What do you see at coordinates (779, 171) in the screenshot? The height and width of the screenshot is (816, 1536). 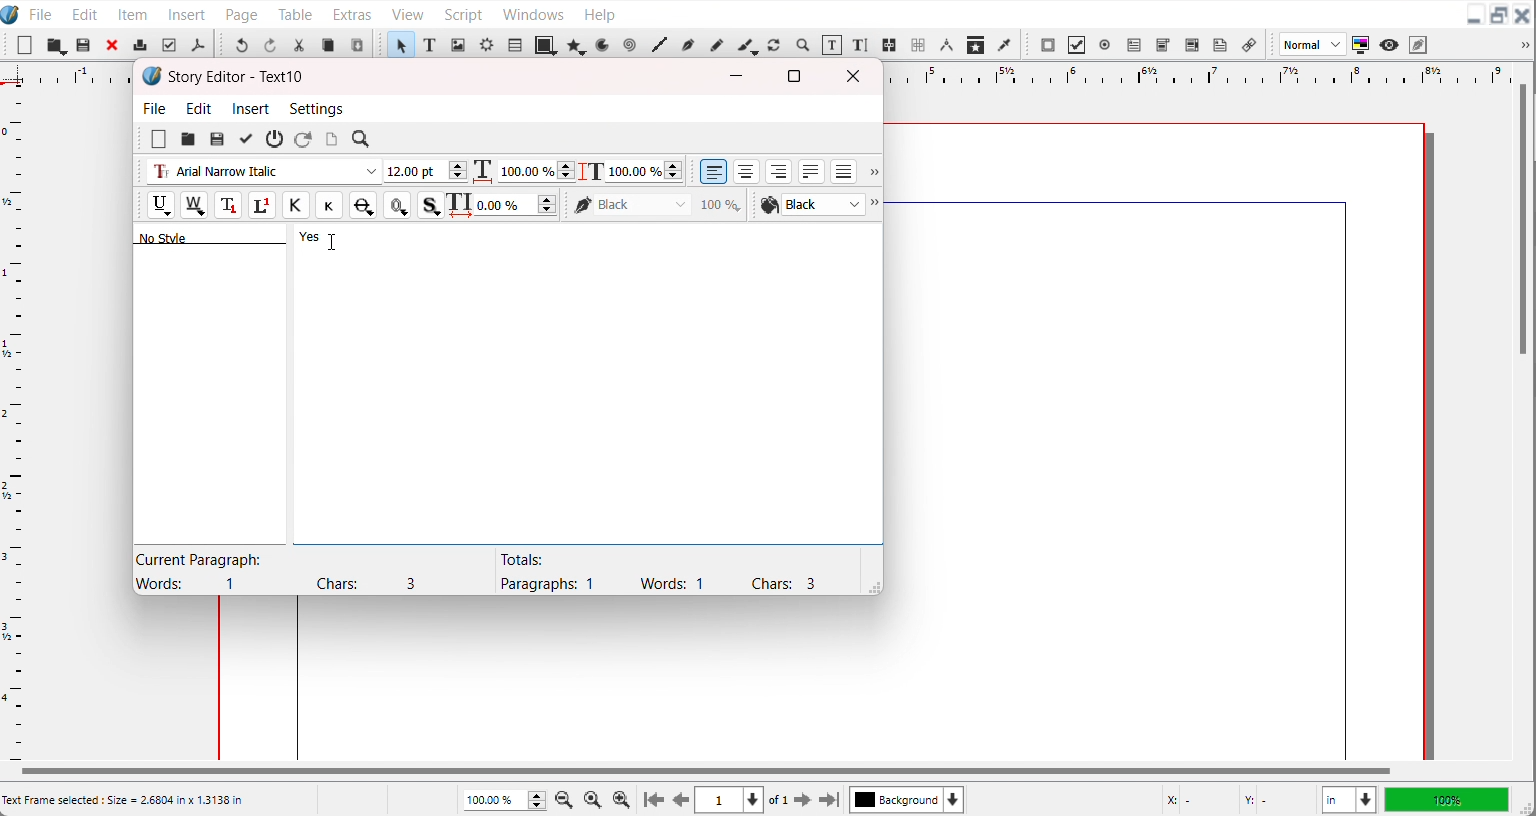 I see `Align text right` at bounding box center [779, 171].